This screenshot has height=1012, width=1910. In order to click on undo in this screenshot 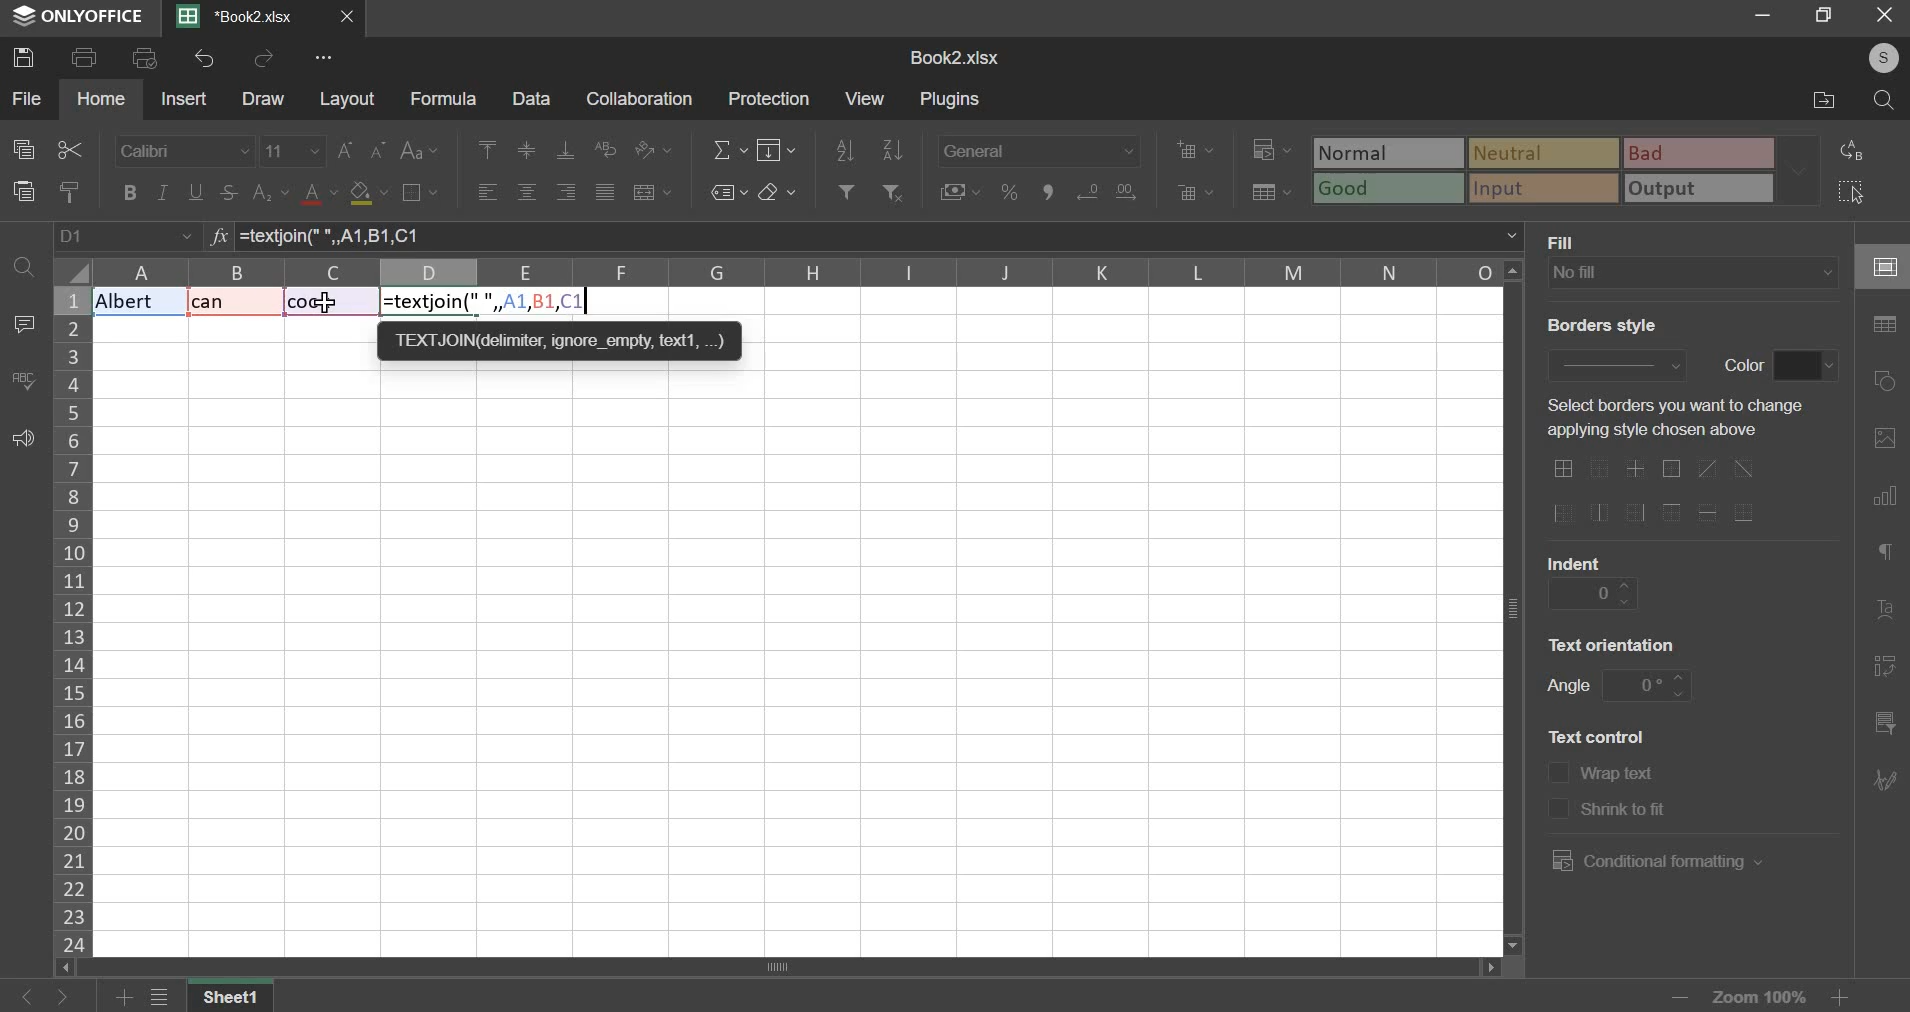, I will do `click(204, 58)`.